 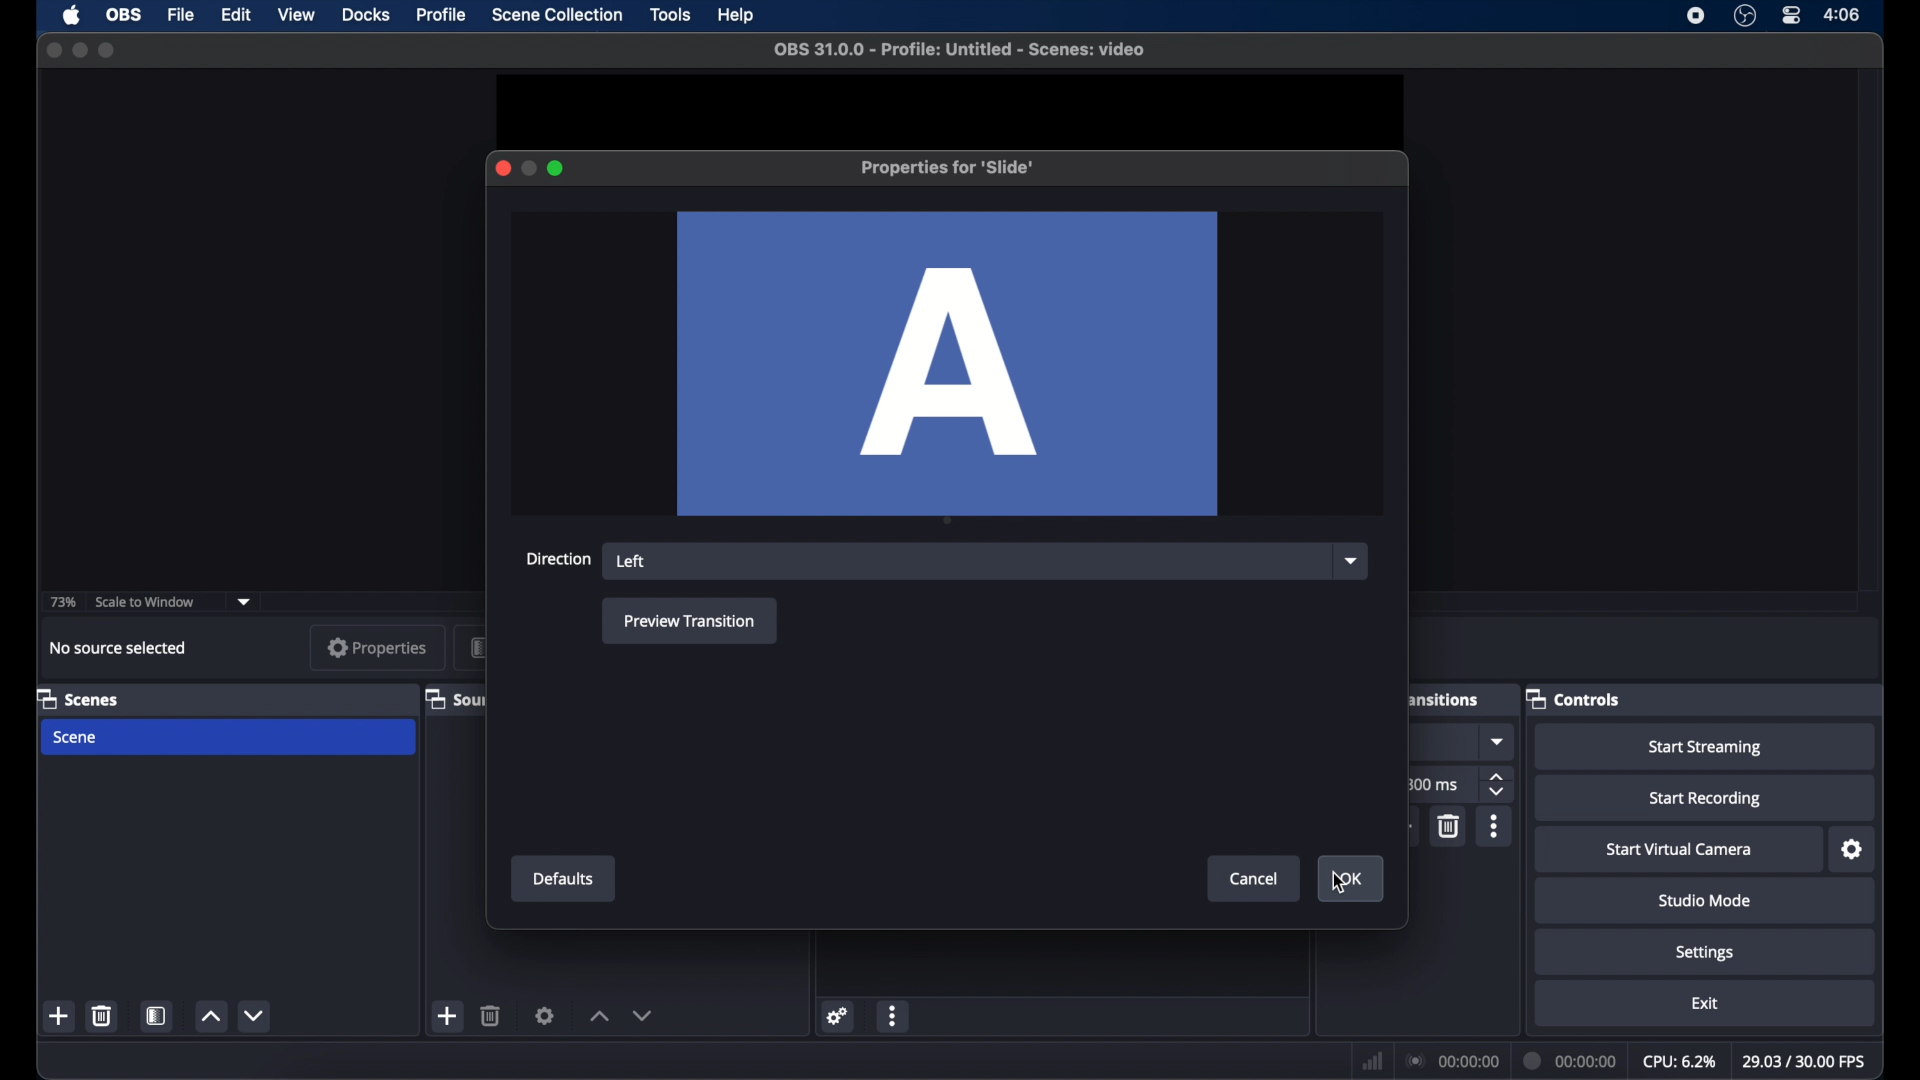 What do you see at coordinates (446, 1016) in the screenshot?
I see `add` at bounding box center [446, 1016].